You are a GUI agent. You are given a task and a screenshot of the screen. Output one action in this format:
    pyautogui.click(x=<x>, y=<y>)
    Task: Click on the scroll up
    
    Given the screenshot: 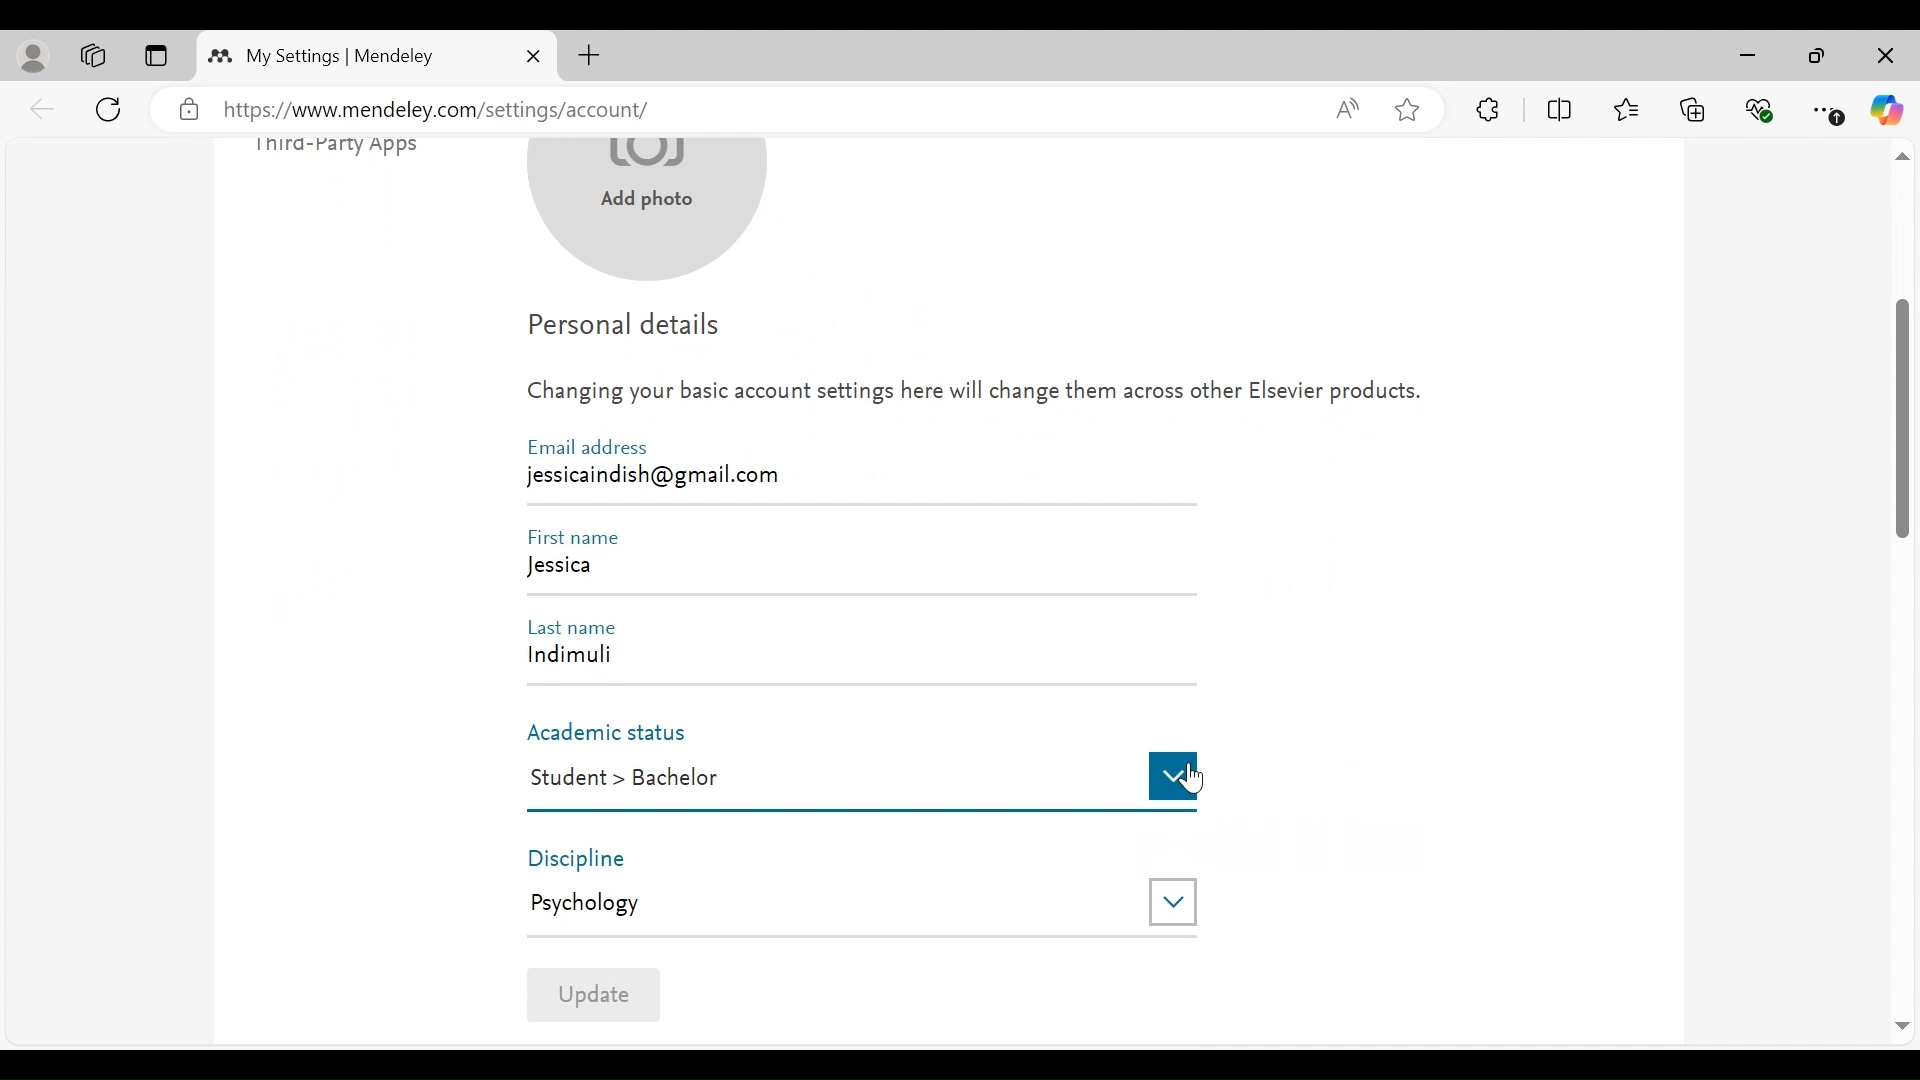 What is the action you would take?
    pyautogui.click(x=1901, y=158)
    